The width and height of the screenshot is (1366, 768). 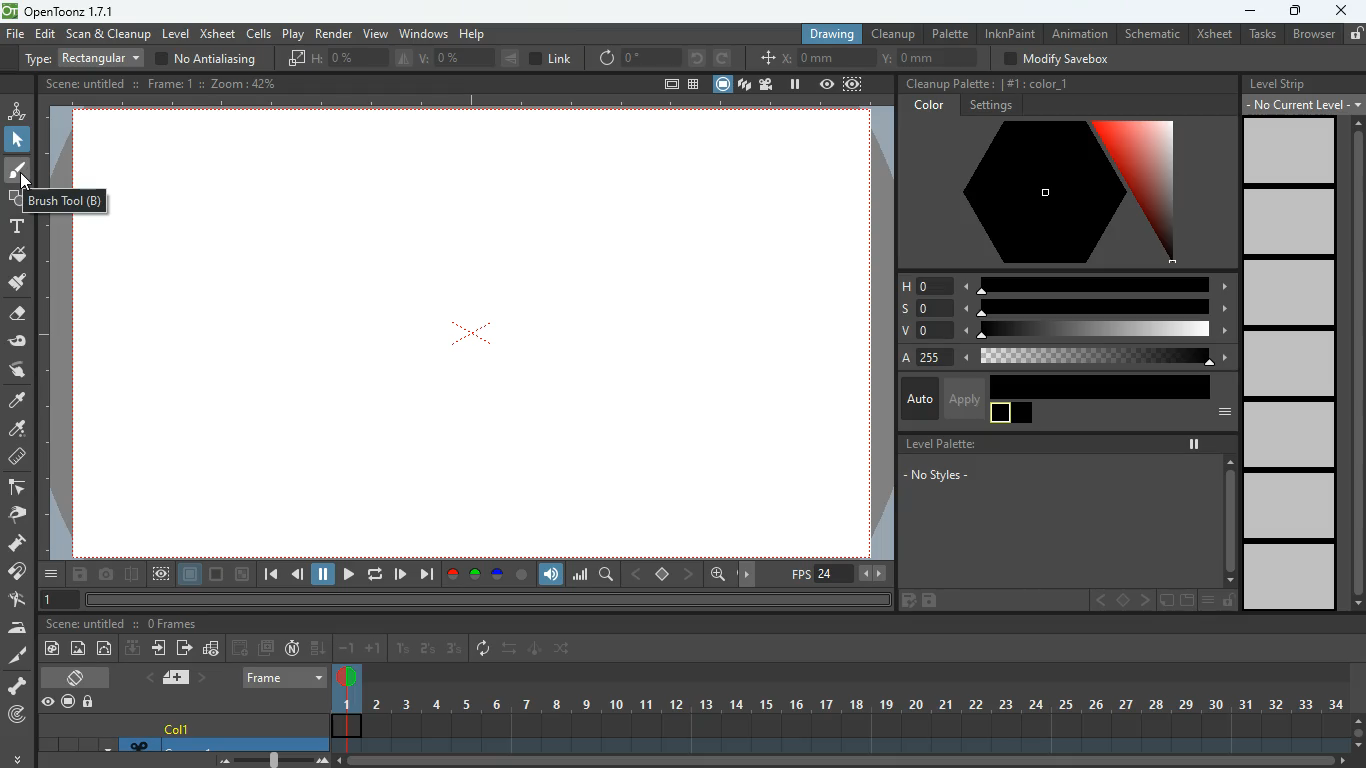 I want to click on save, so click(x=82, y=576).